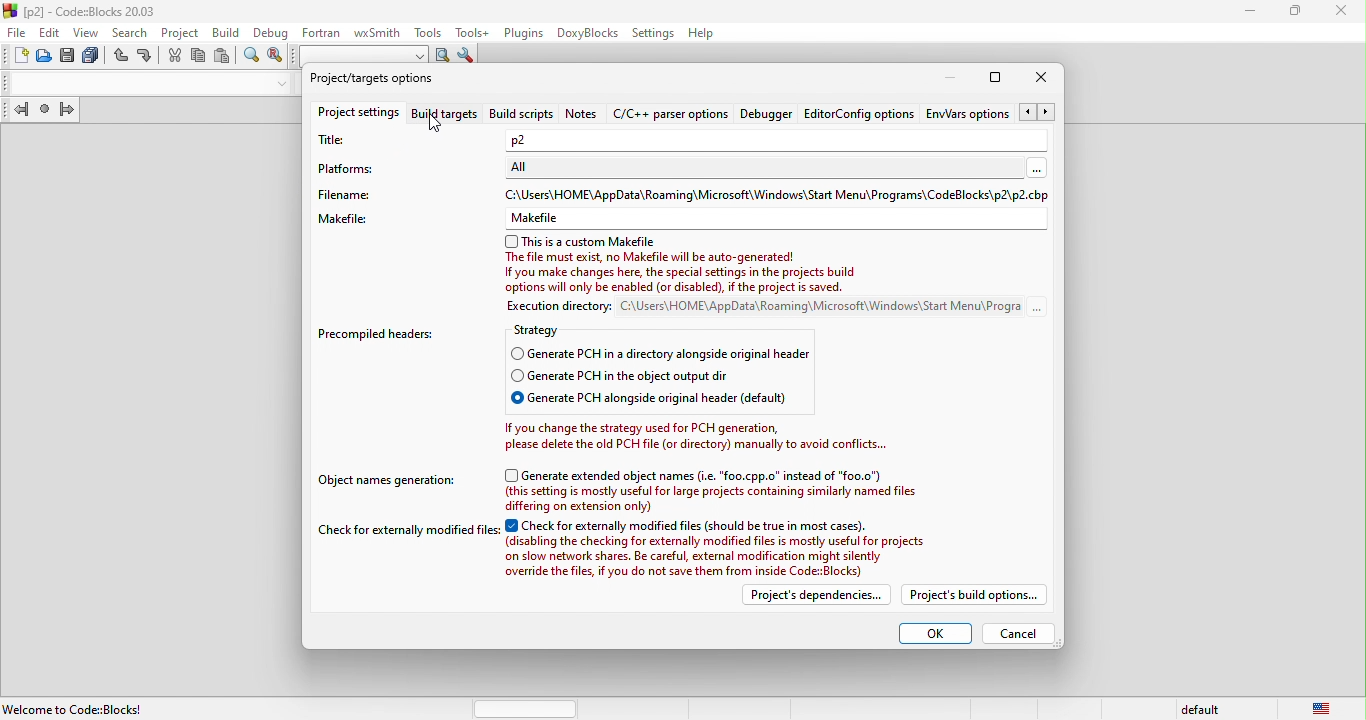  Describe the element at coordinates (812, 595) in the screenshot. I see `project dependencies` at that location.